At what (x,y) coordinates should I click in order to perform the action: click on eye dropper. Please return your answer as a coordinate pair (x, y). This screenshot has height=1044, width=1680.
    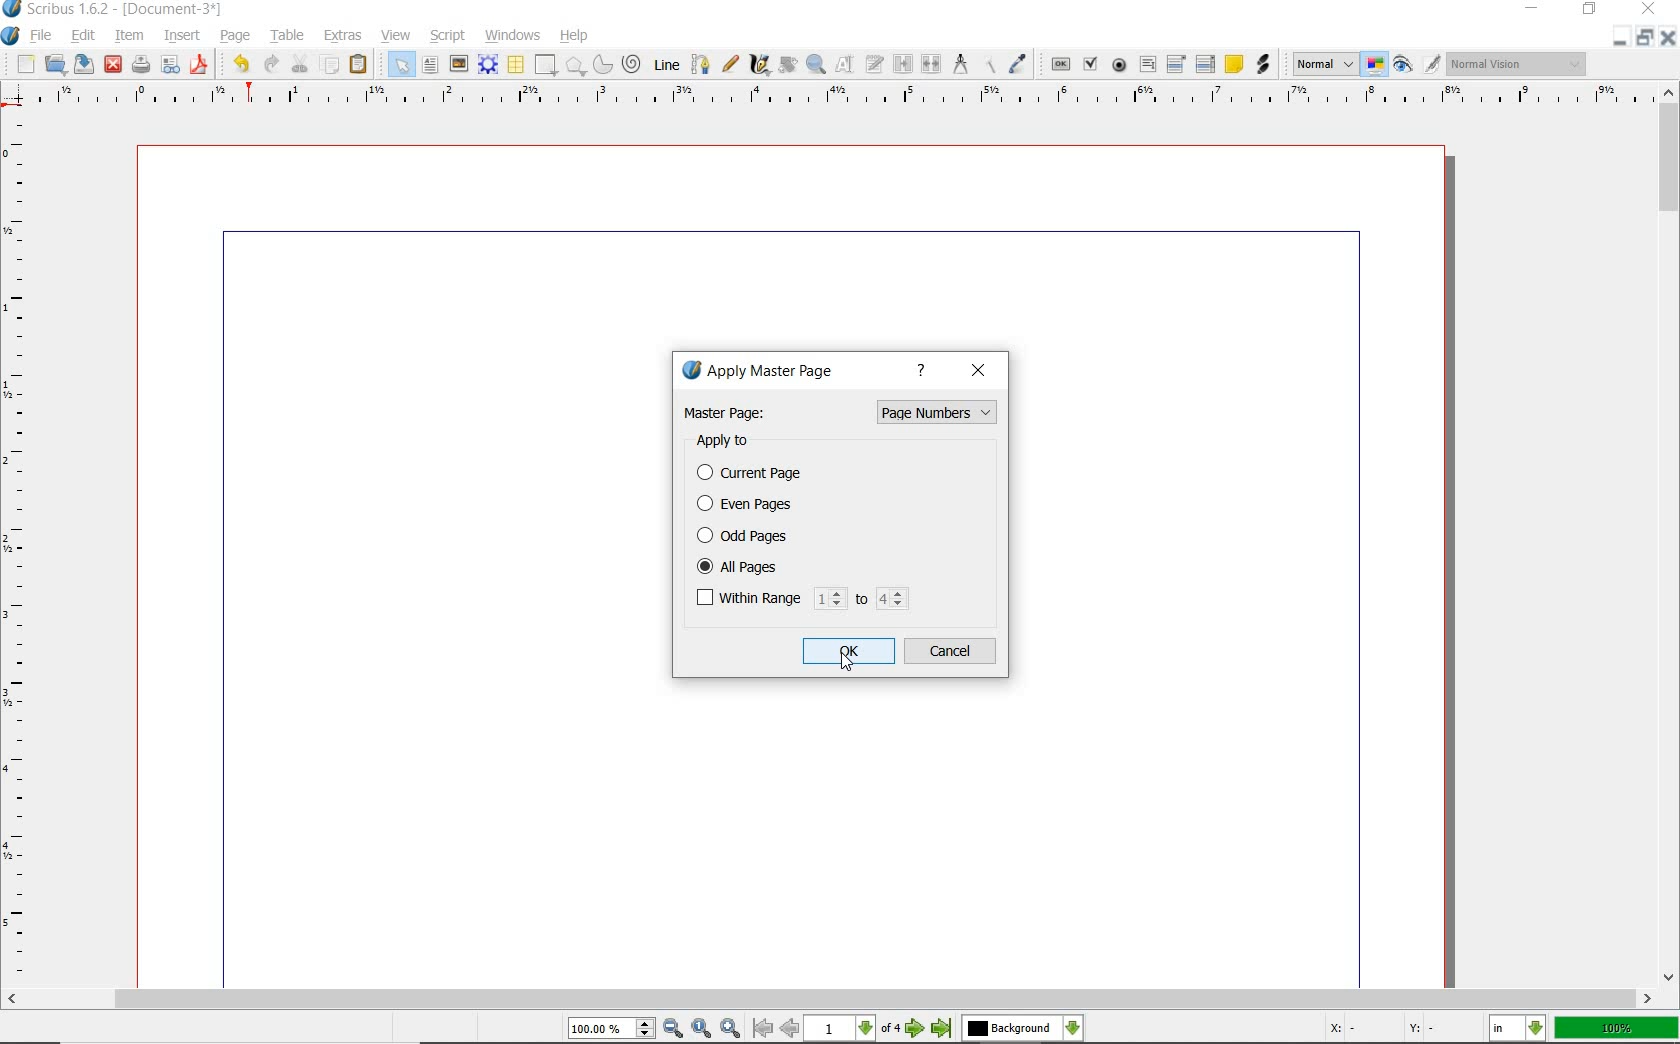
    Looking at the image, I should click on (1017, 65).